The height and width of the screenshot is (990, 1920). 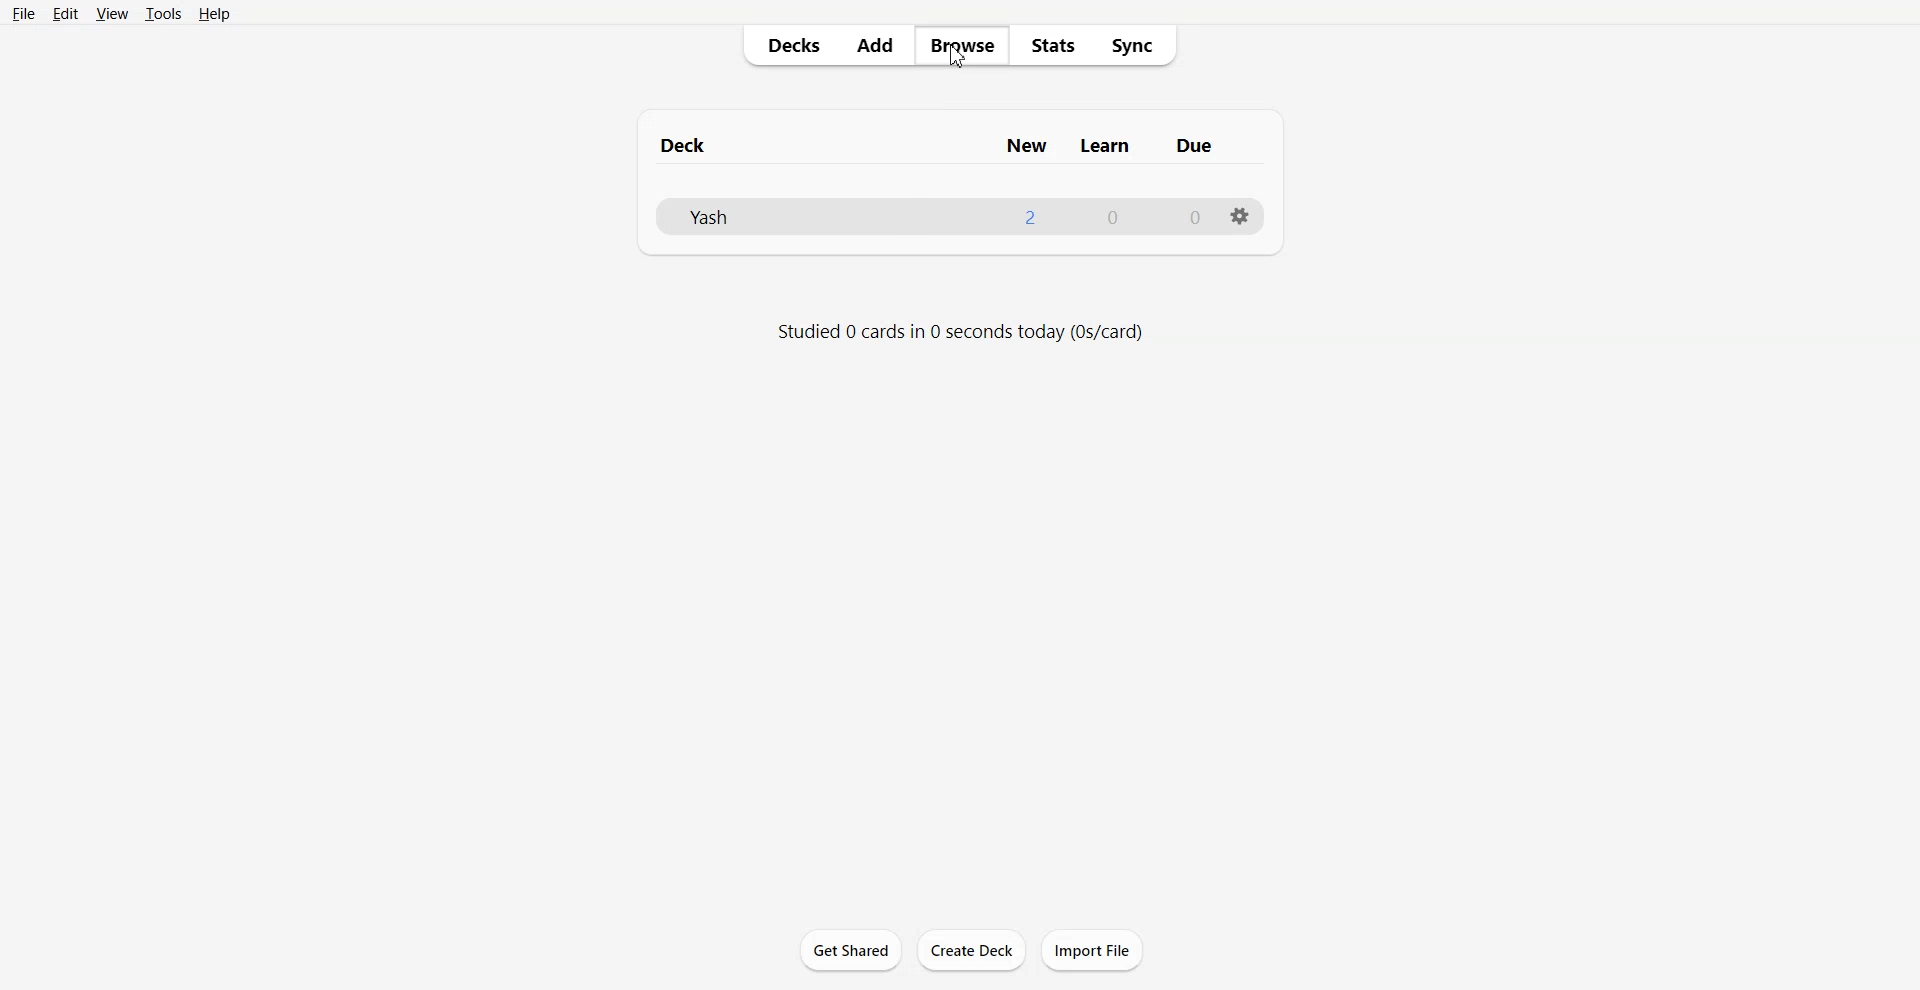 What do you see at coordinates (789, 47) in the screenshot?
I see `Decks` at bounding box center [789, 47].